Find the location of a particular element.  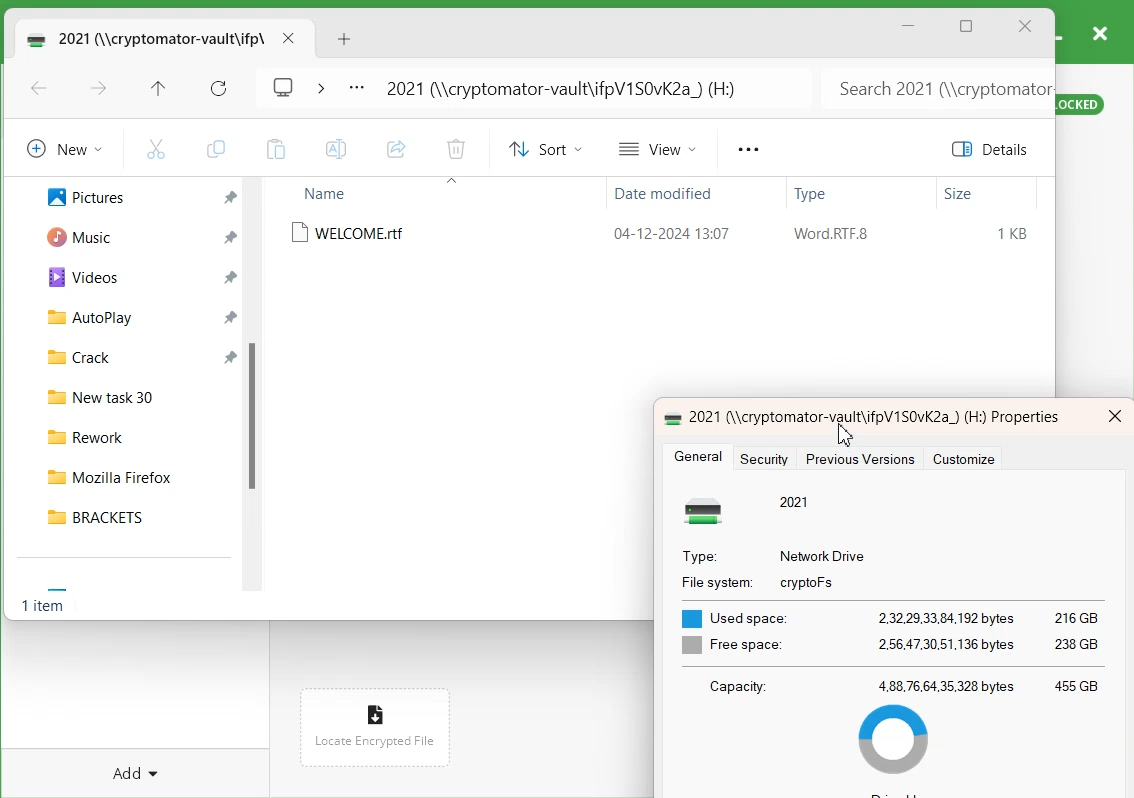

Security is located at coordinates (769, 459).